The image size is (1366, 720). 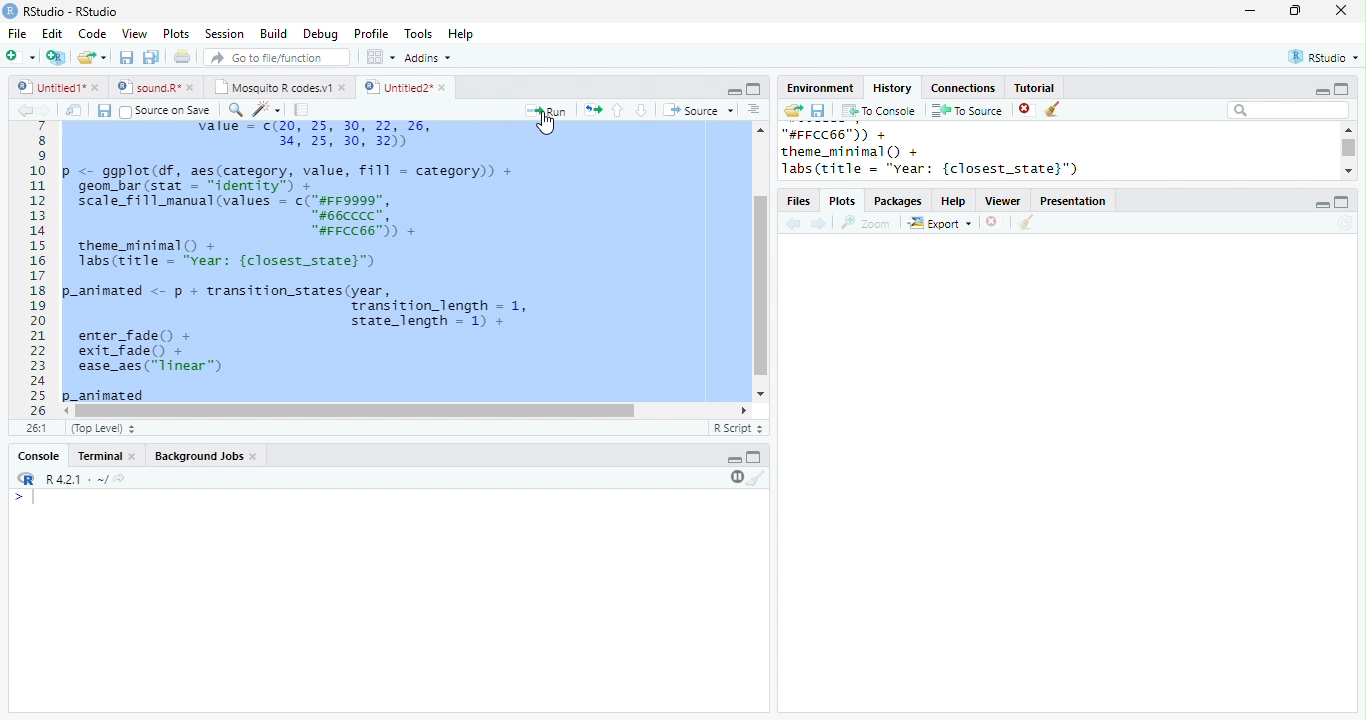 What do you see at coordinates (42, 110) in the screenshot?
I see `forward` at bounding box center [42, 110].